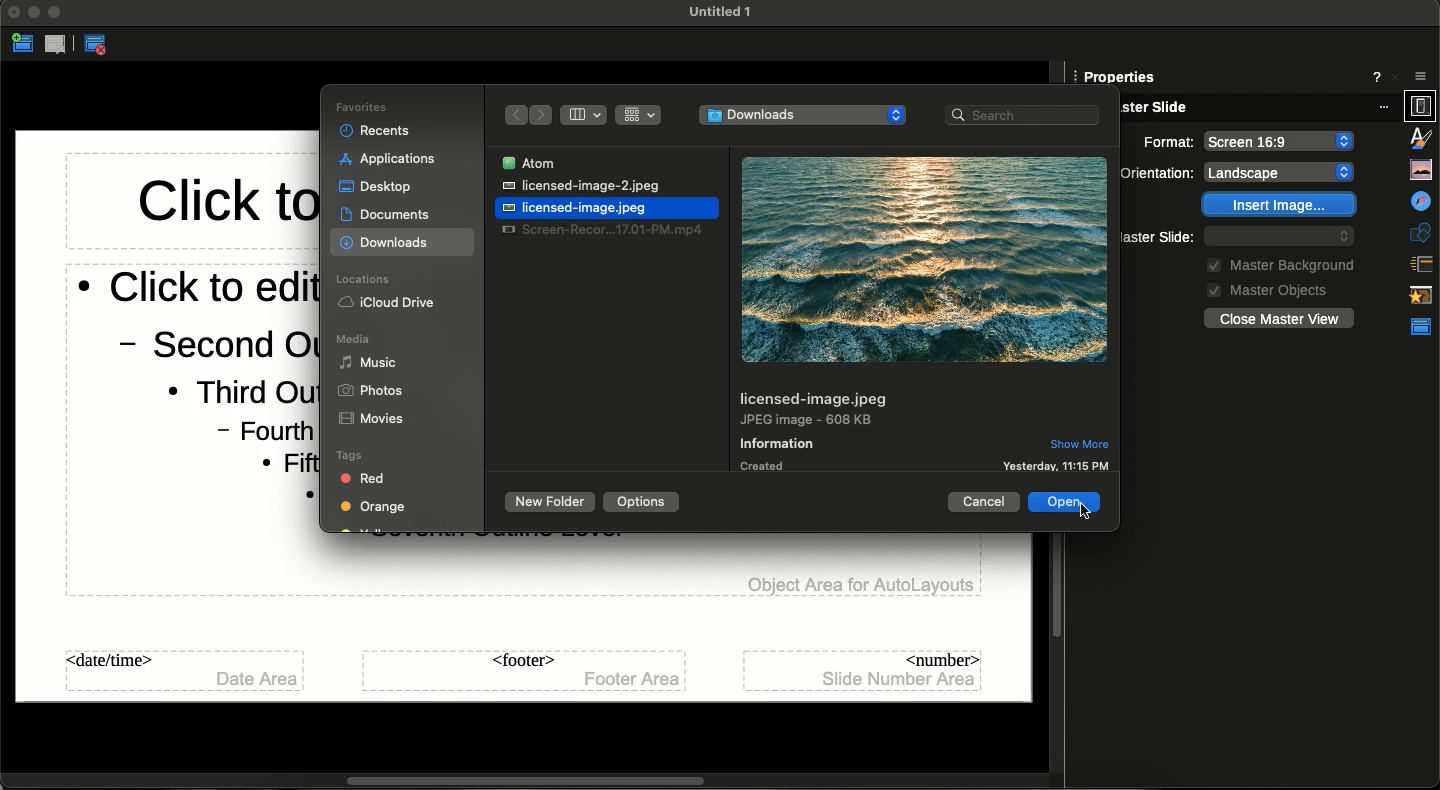  What do you see at coordinates (196, 383) in the screenshot?
I see `Master body` at bounding box center [196, 383].